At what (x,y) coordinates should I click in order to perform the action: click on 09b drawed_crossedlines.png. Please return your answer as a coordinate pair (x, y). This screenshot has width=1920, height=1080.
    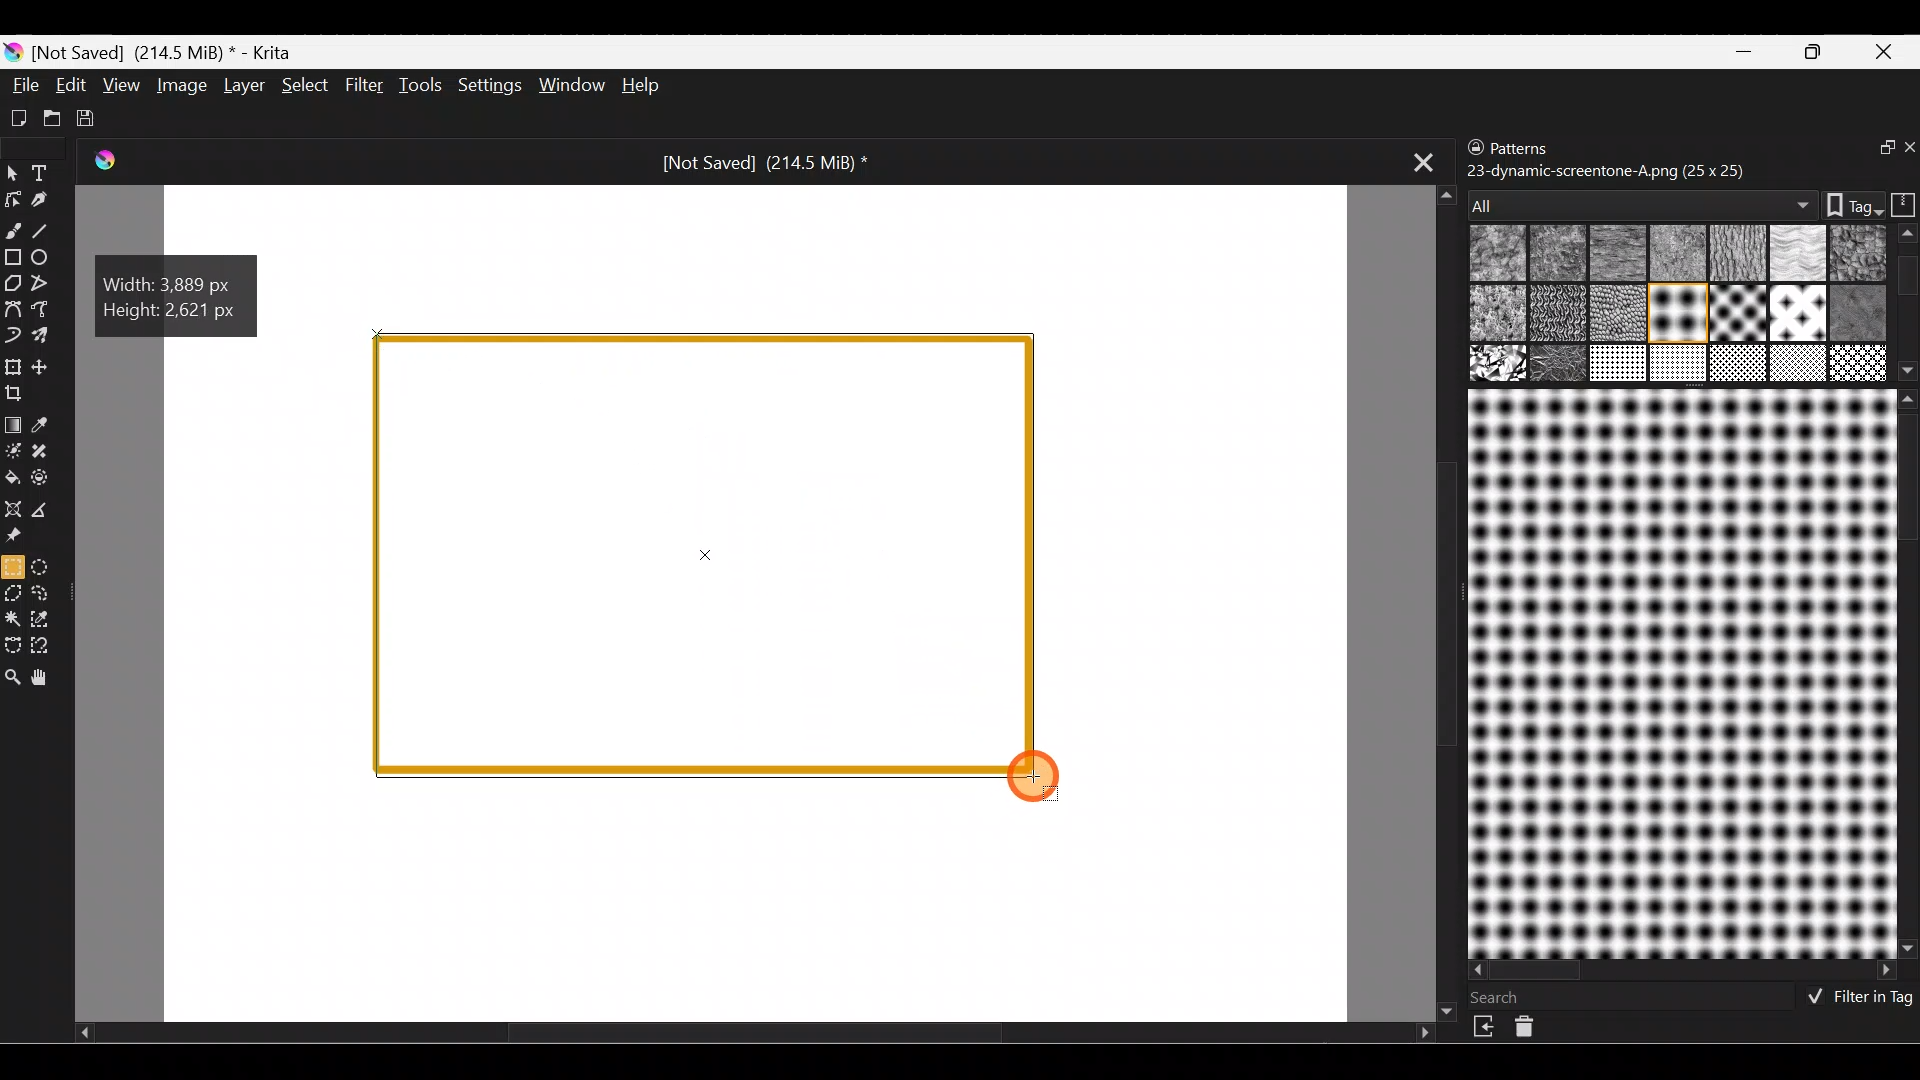
    Looking at the image, I should click on (1615, 313).